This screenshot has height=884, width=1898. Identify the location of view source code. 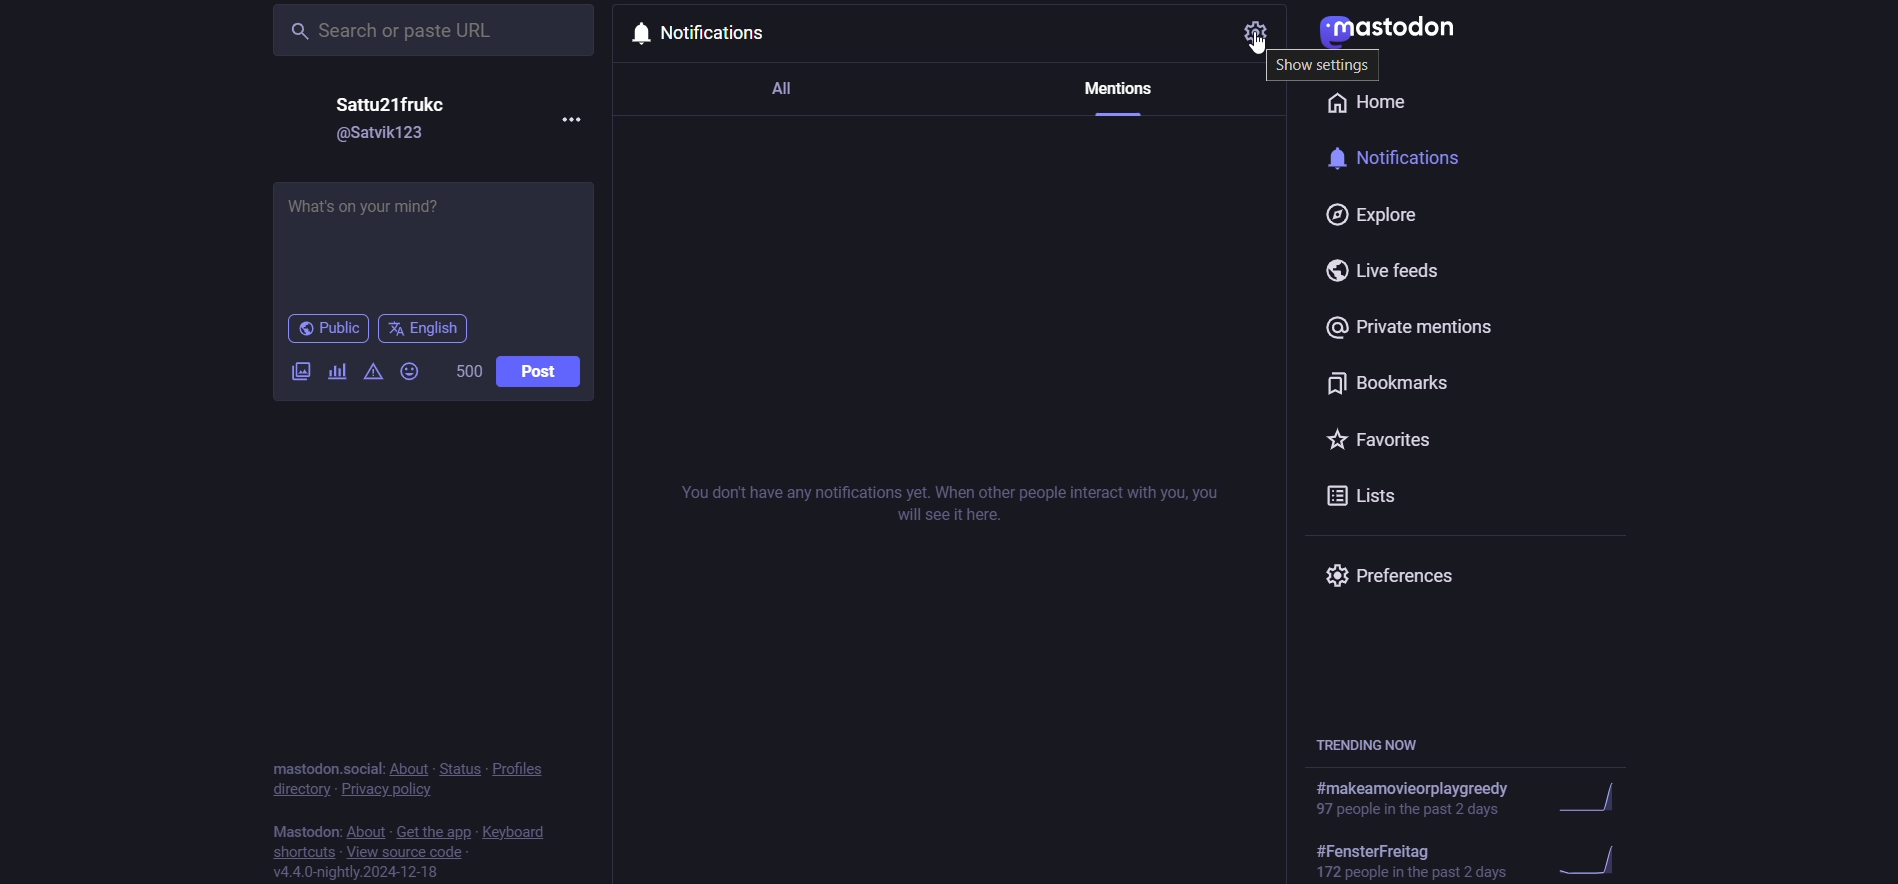
(405, 854).